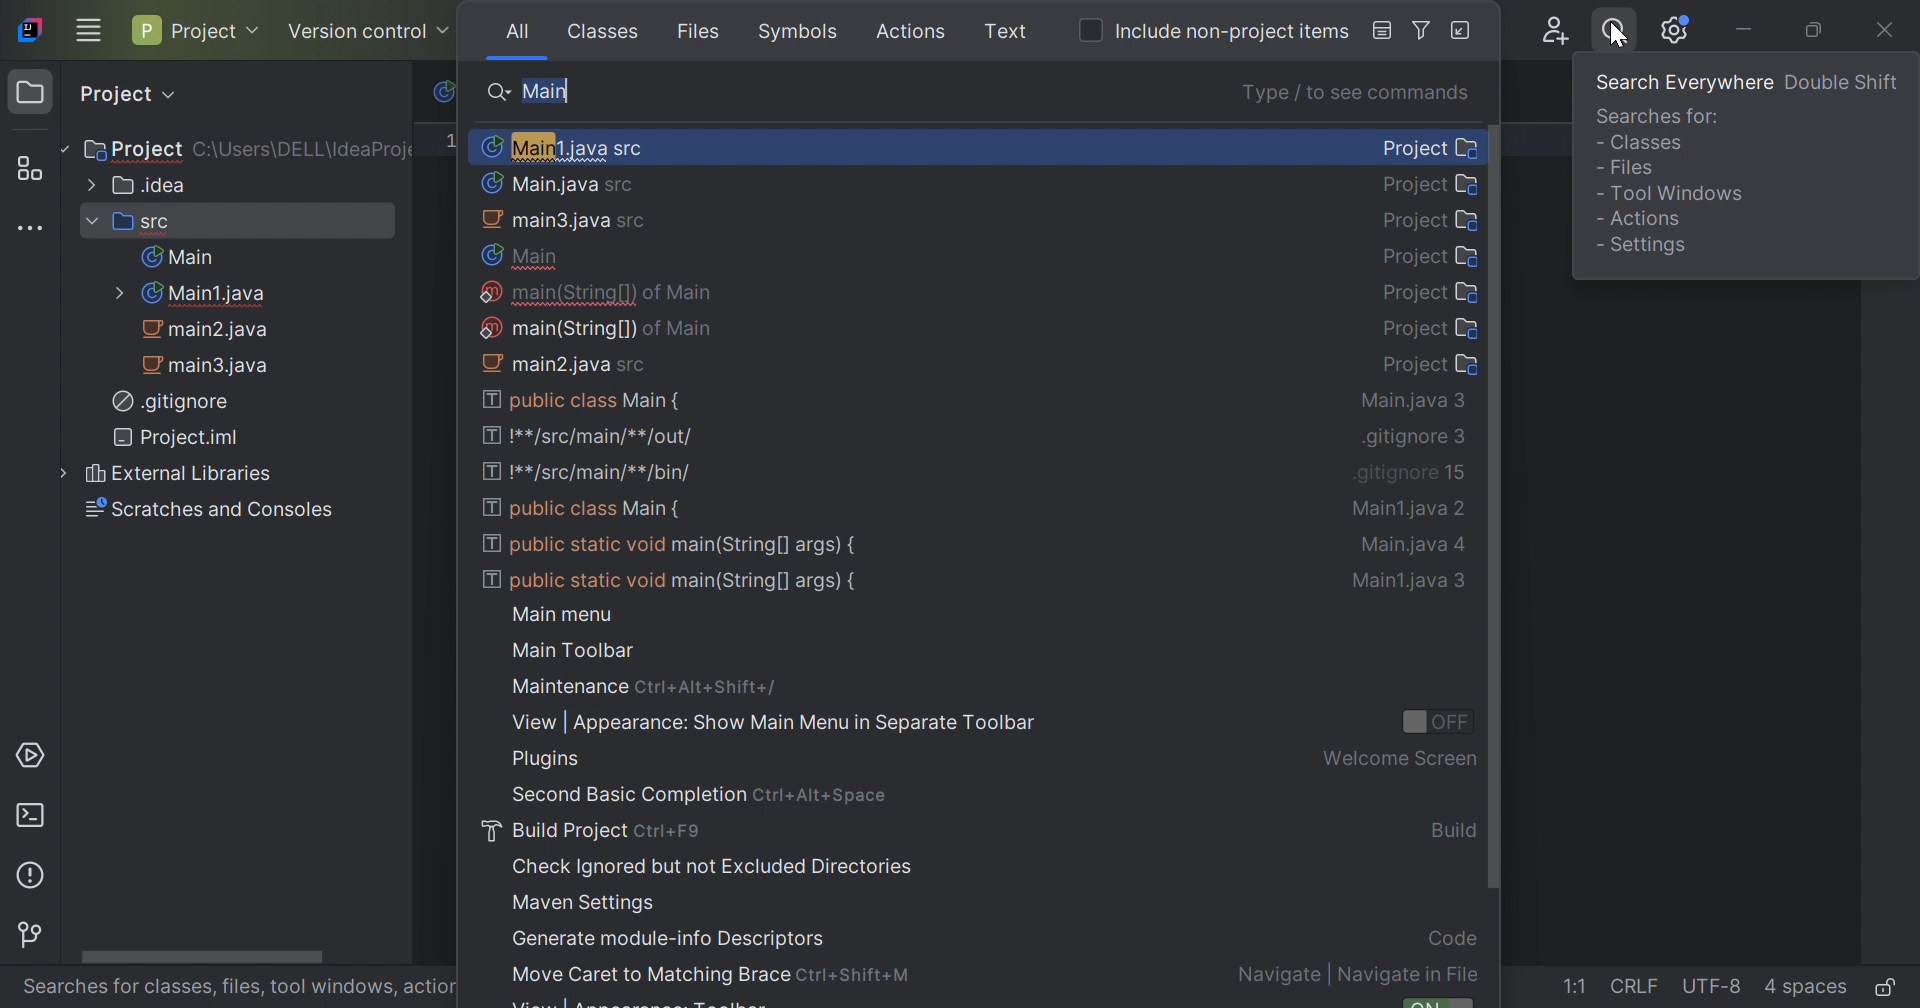 This screenshot has width=1920, height=1008. I want to click on Ctrl+Alt+Shift+/, so click(712, 688).